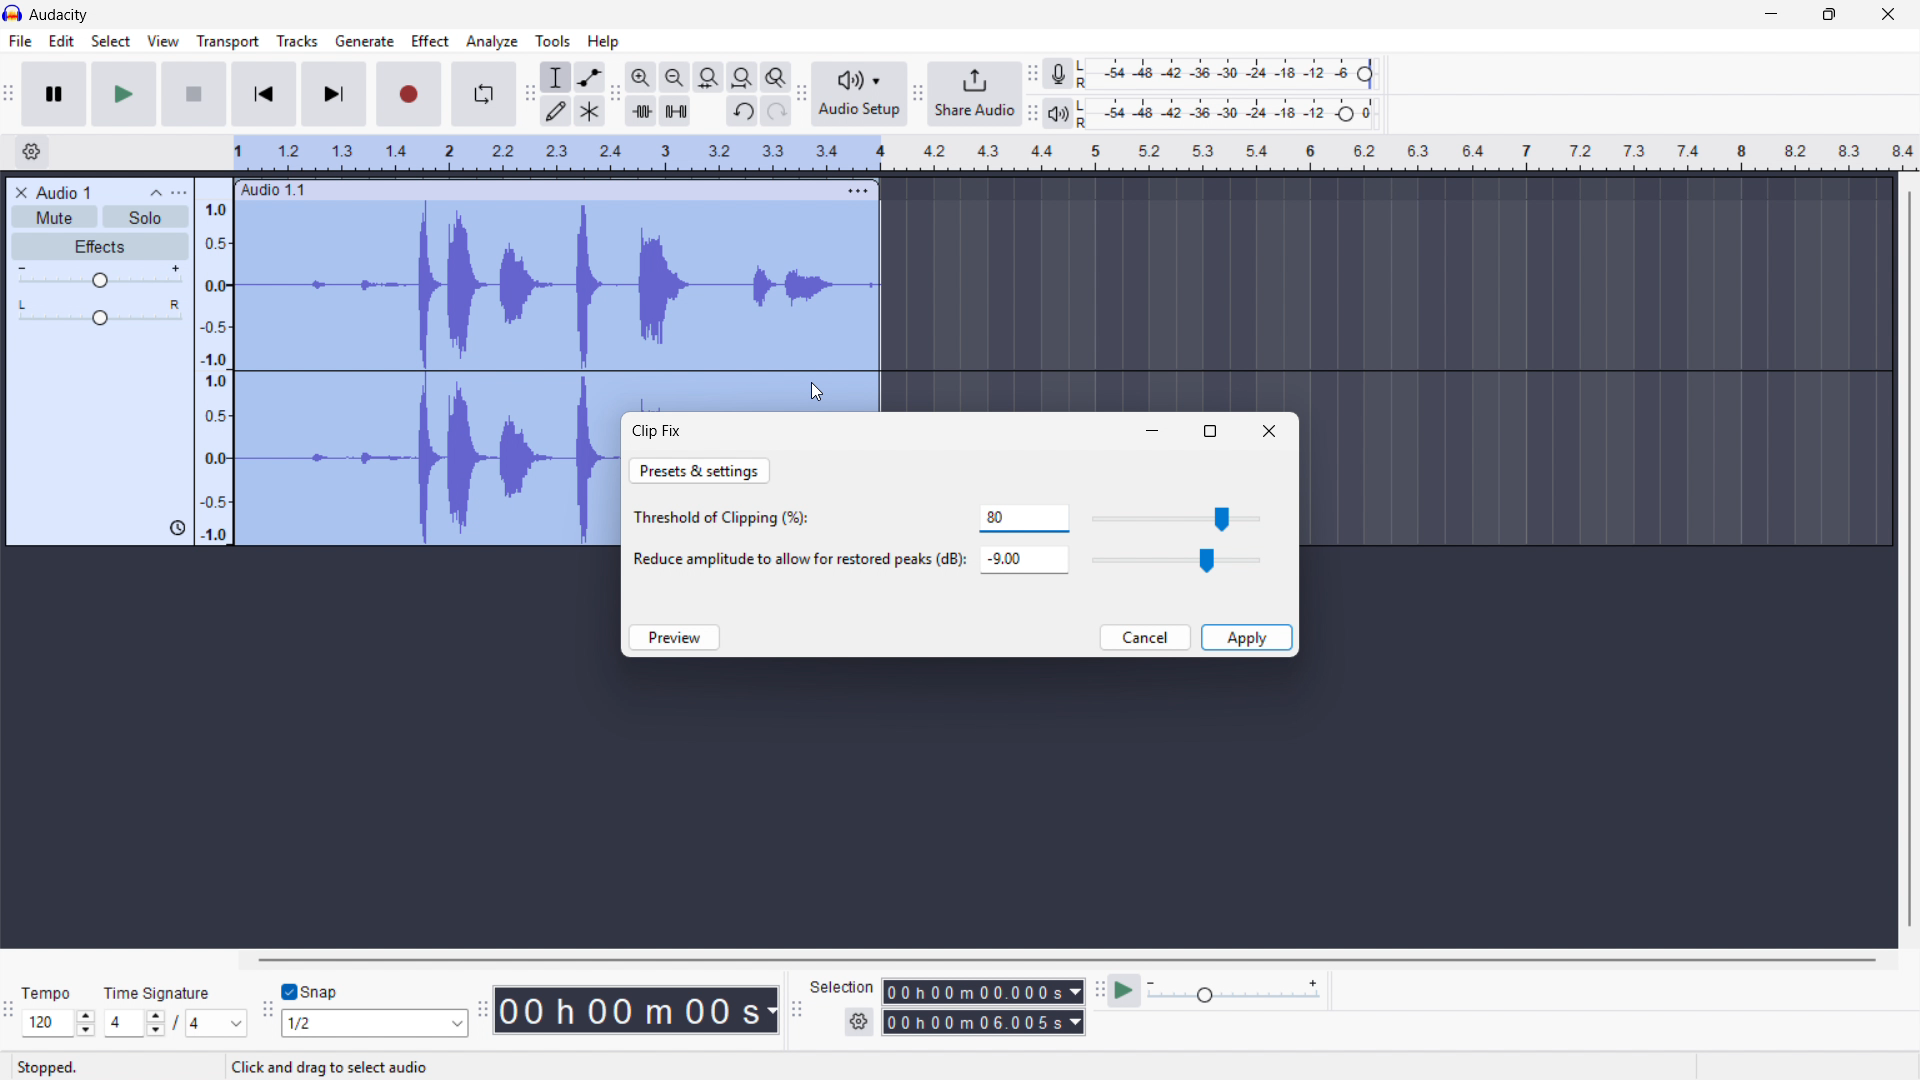 This screenshot has width=1920, height=1080. I want to click on Close, so click(1889, 15).